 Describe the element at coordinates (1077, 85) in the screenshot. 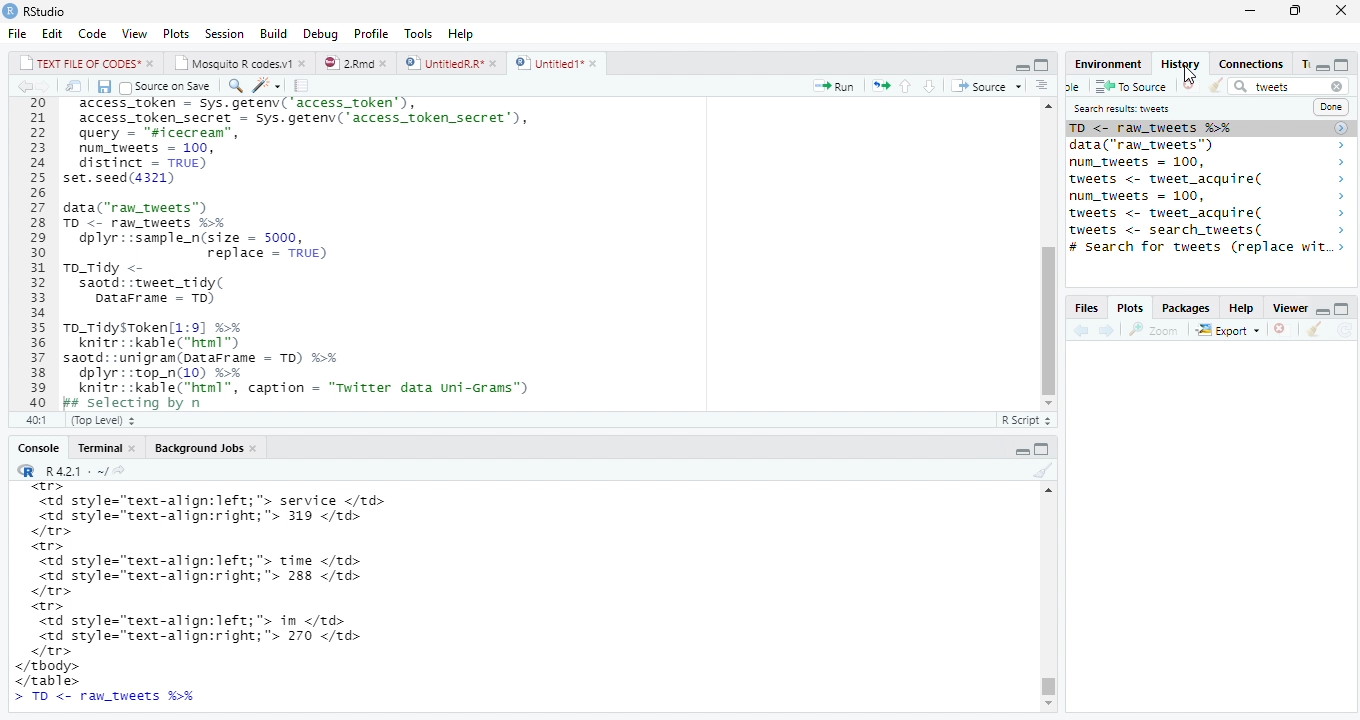

I see `new` at that location.